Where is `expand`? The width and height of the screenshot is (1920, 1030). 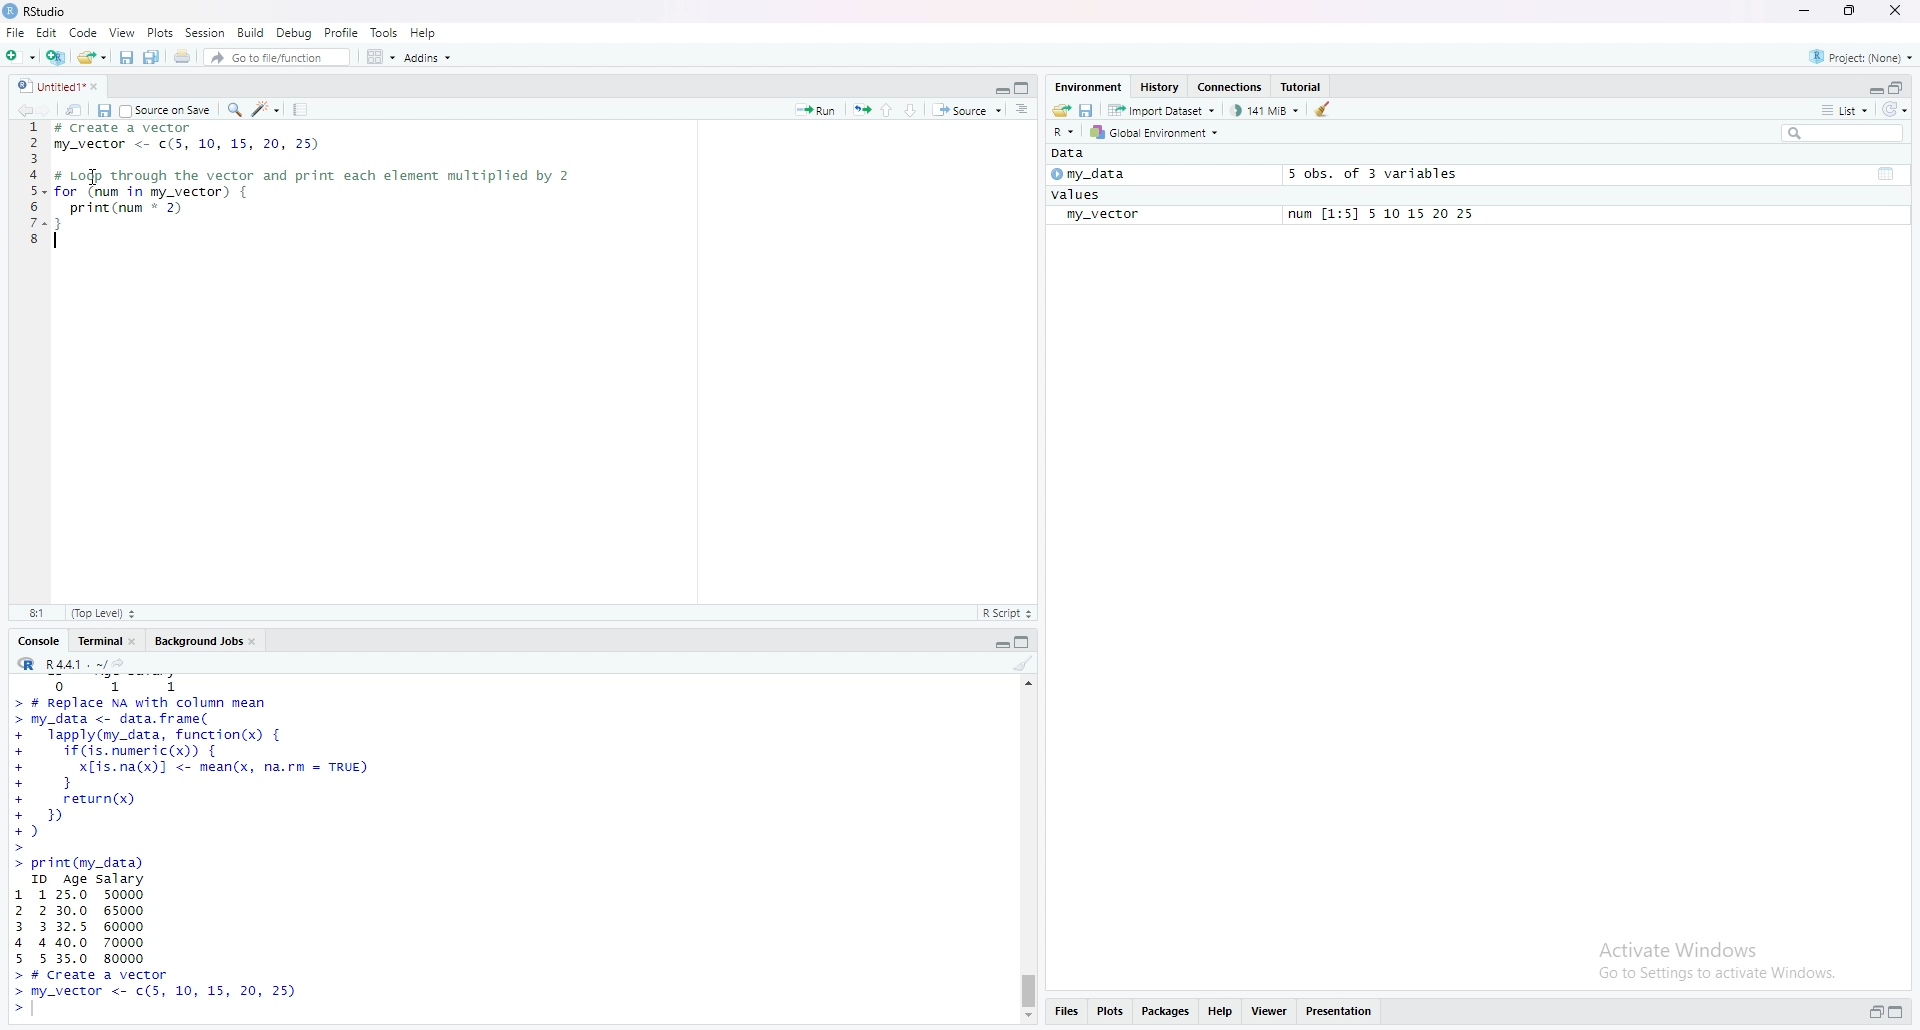 expand is located at coordinates (1001, 644).